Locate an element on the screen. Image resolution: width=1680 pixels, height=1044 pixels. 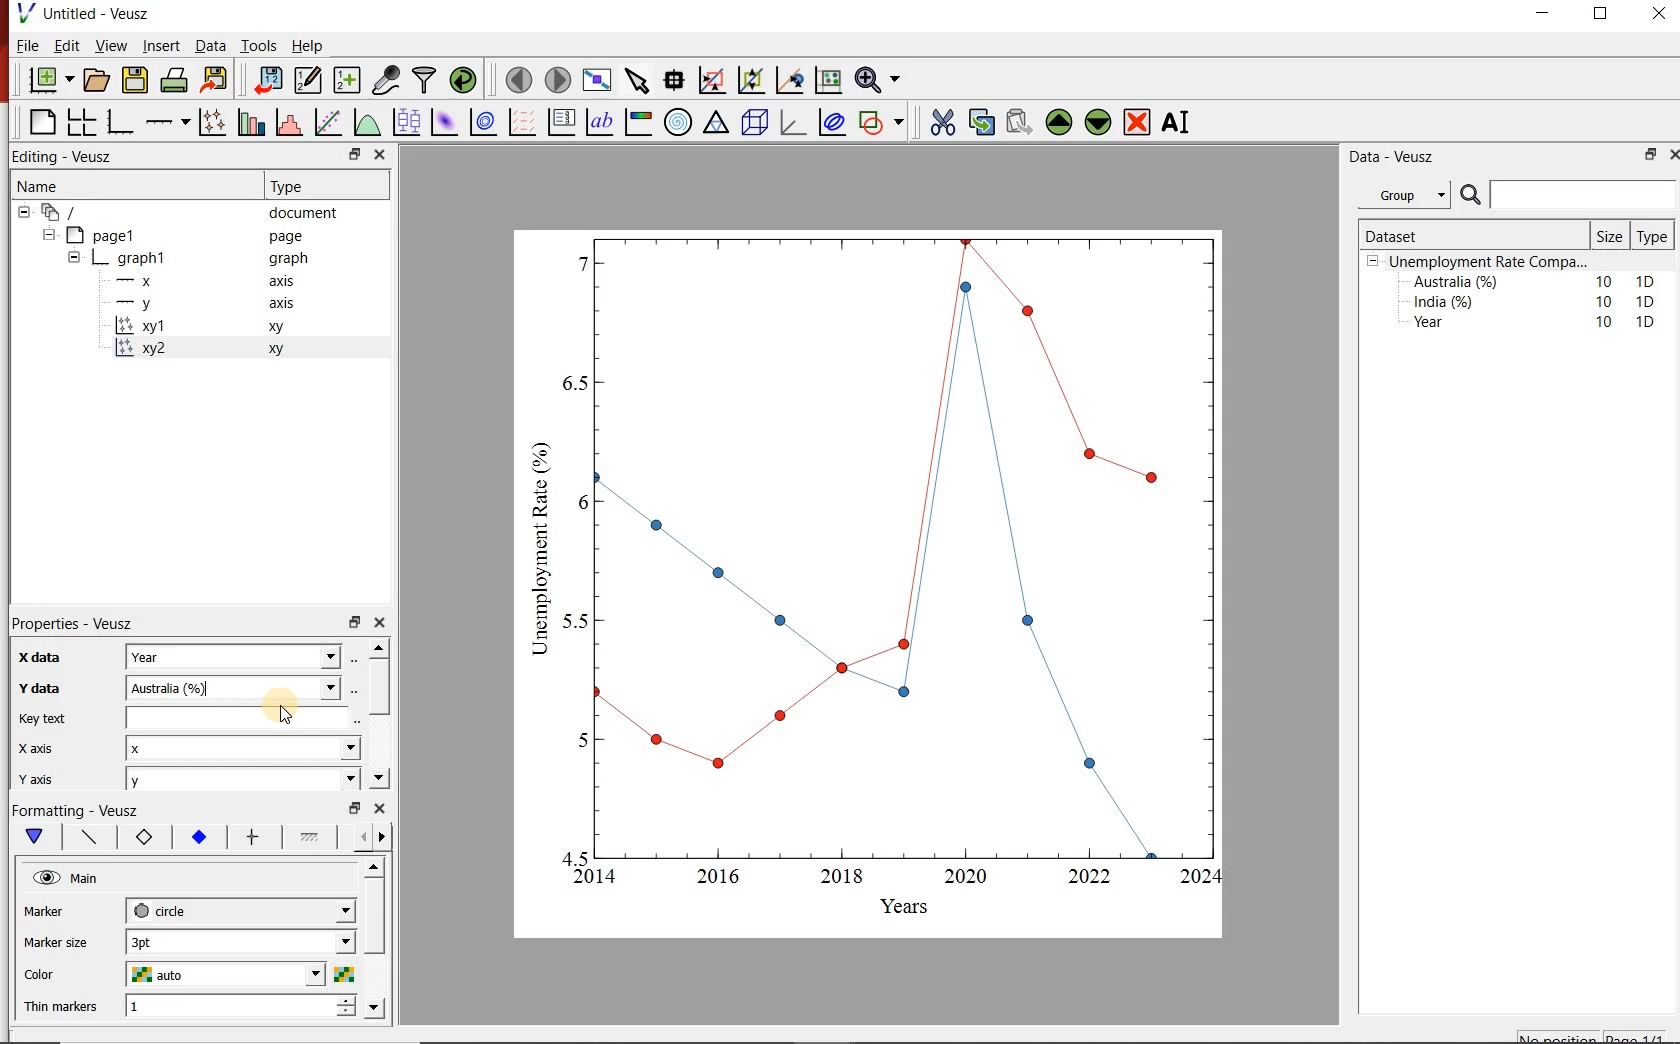
text label is located at coordinates (600, 122).